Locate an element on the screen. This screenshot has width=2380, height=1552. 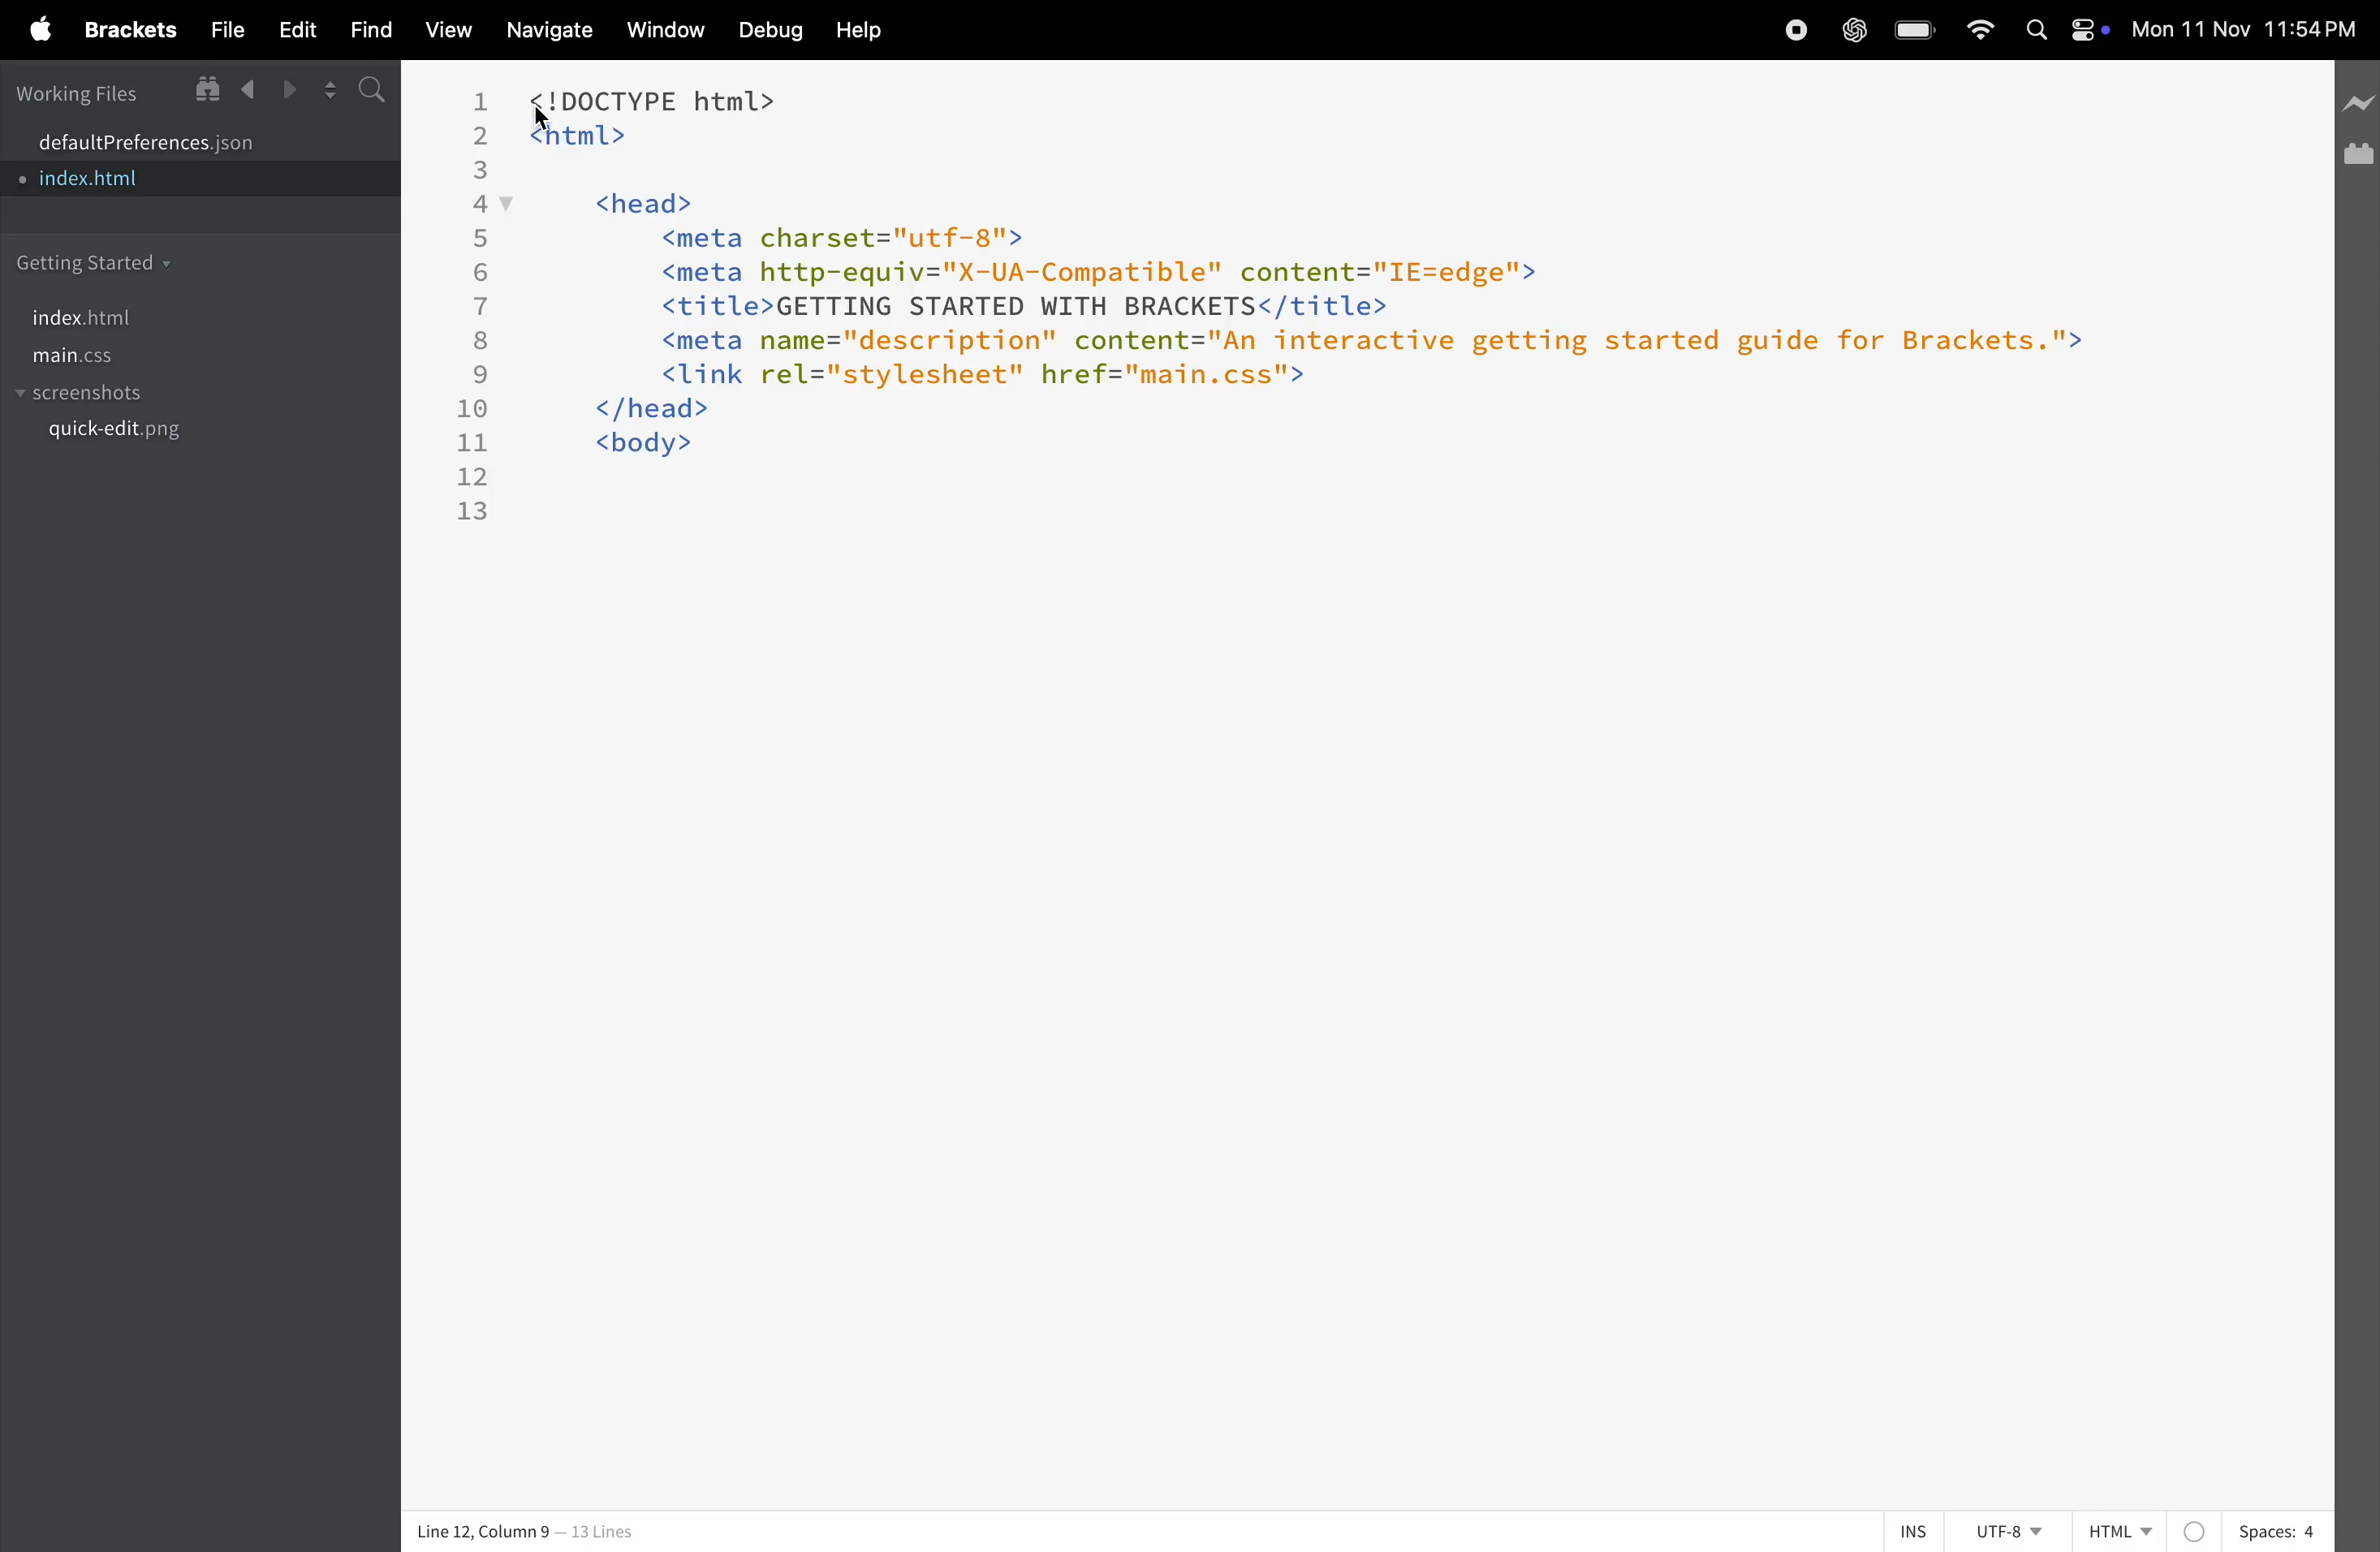
cursor is located at coordinates (540, 123).